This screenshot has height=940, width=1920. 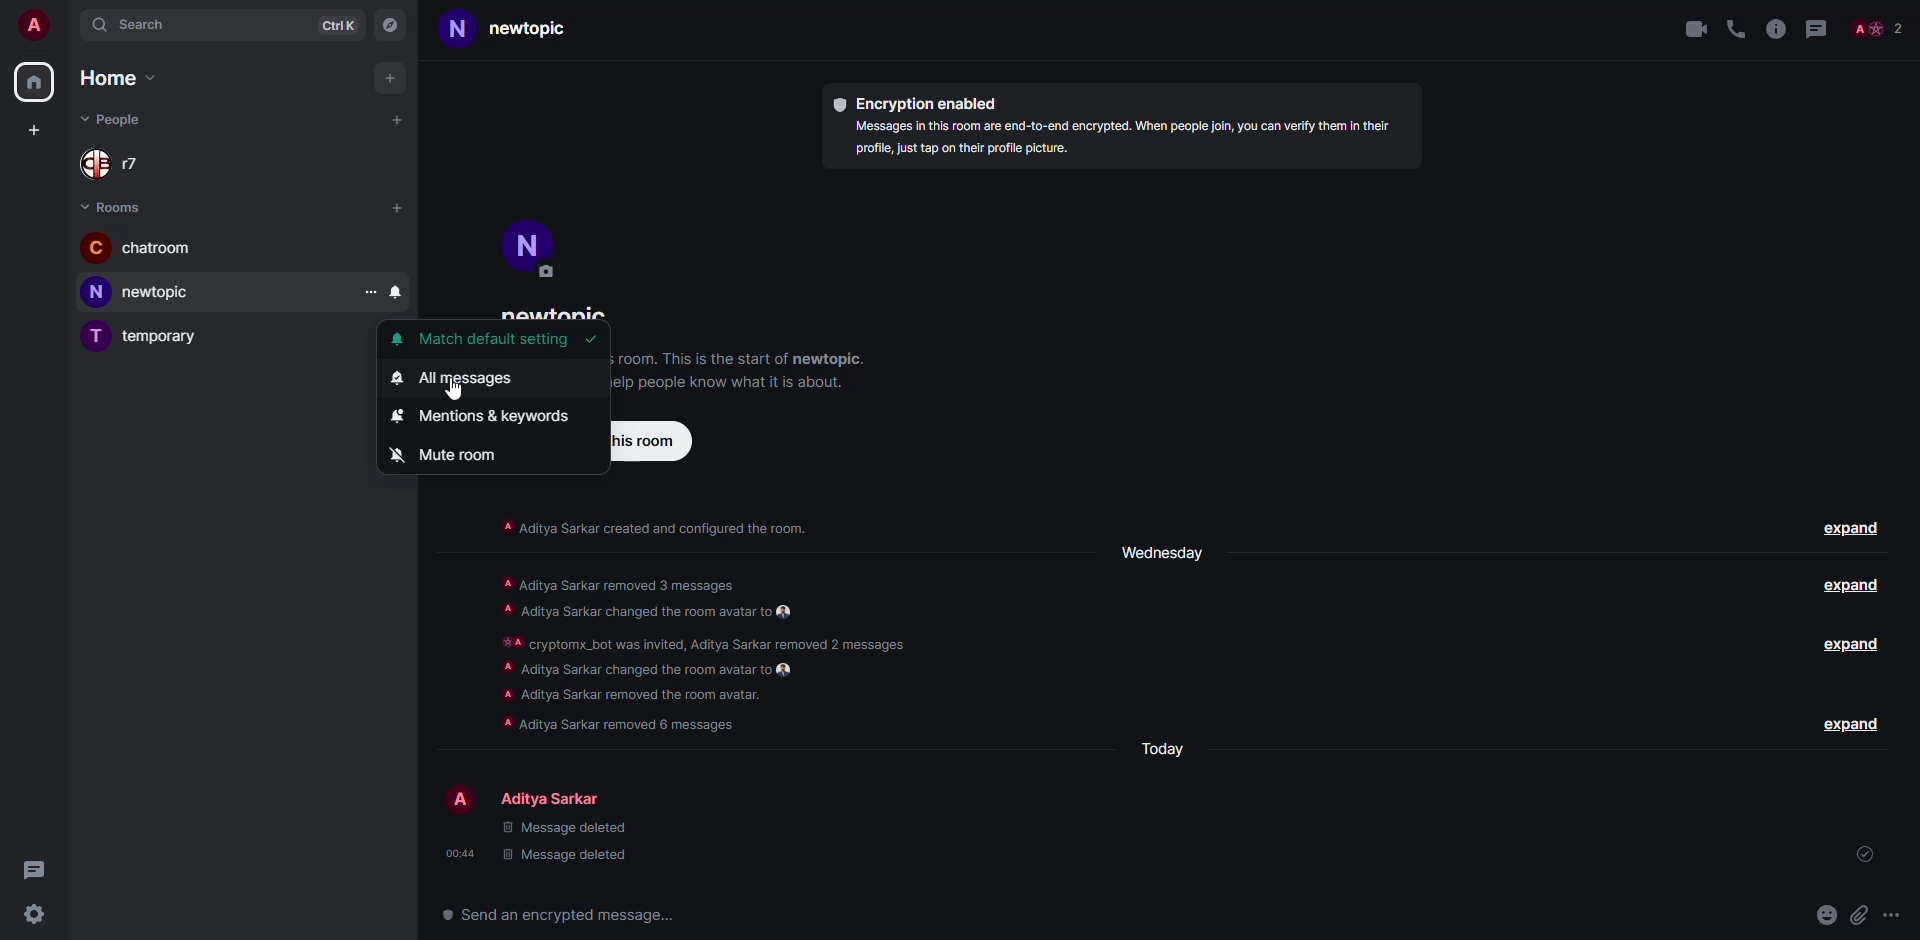 I want to click on time, so click(x=463, y=852).